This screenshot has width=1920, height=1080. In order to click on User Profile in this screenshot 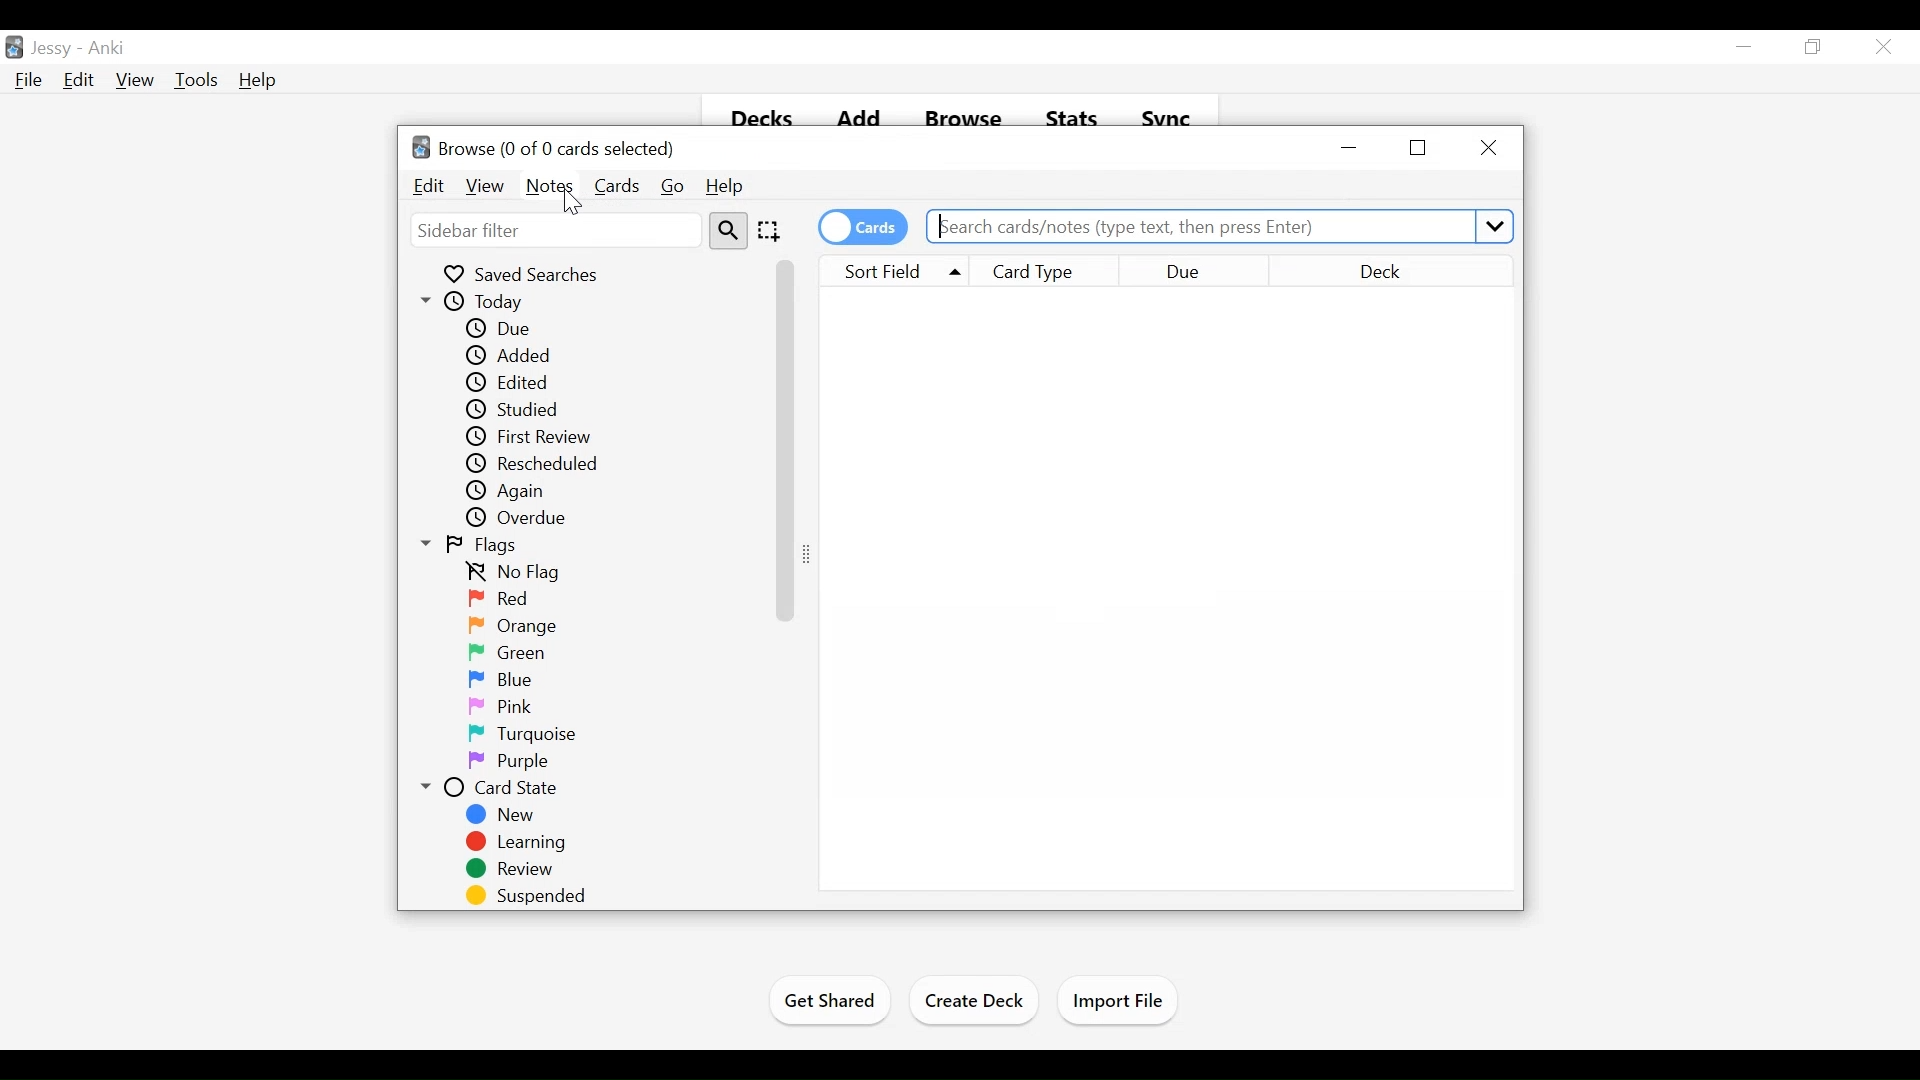, I will do `click(51, 49)`.